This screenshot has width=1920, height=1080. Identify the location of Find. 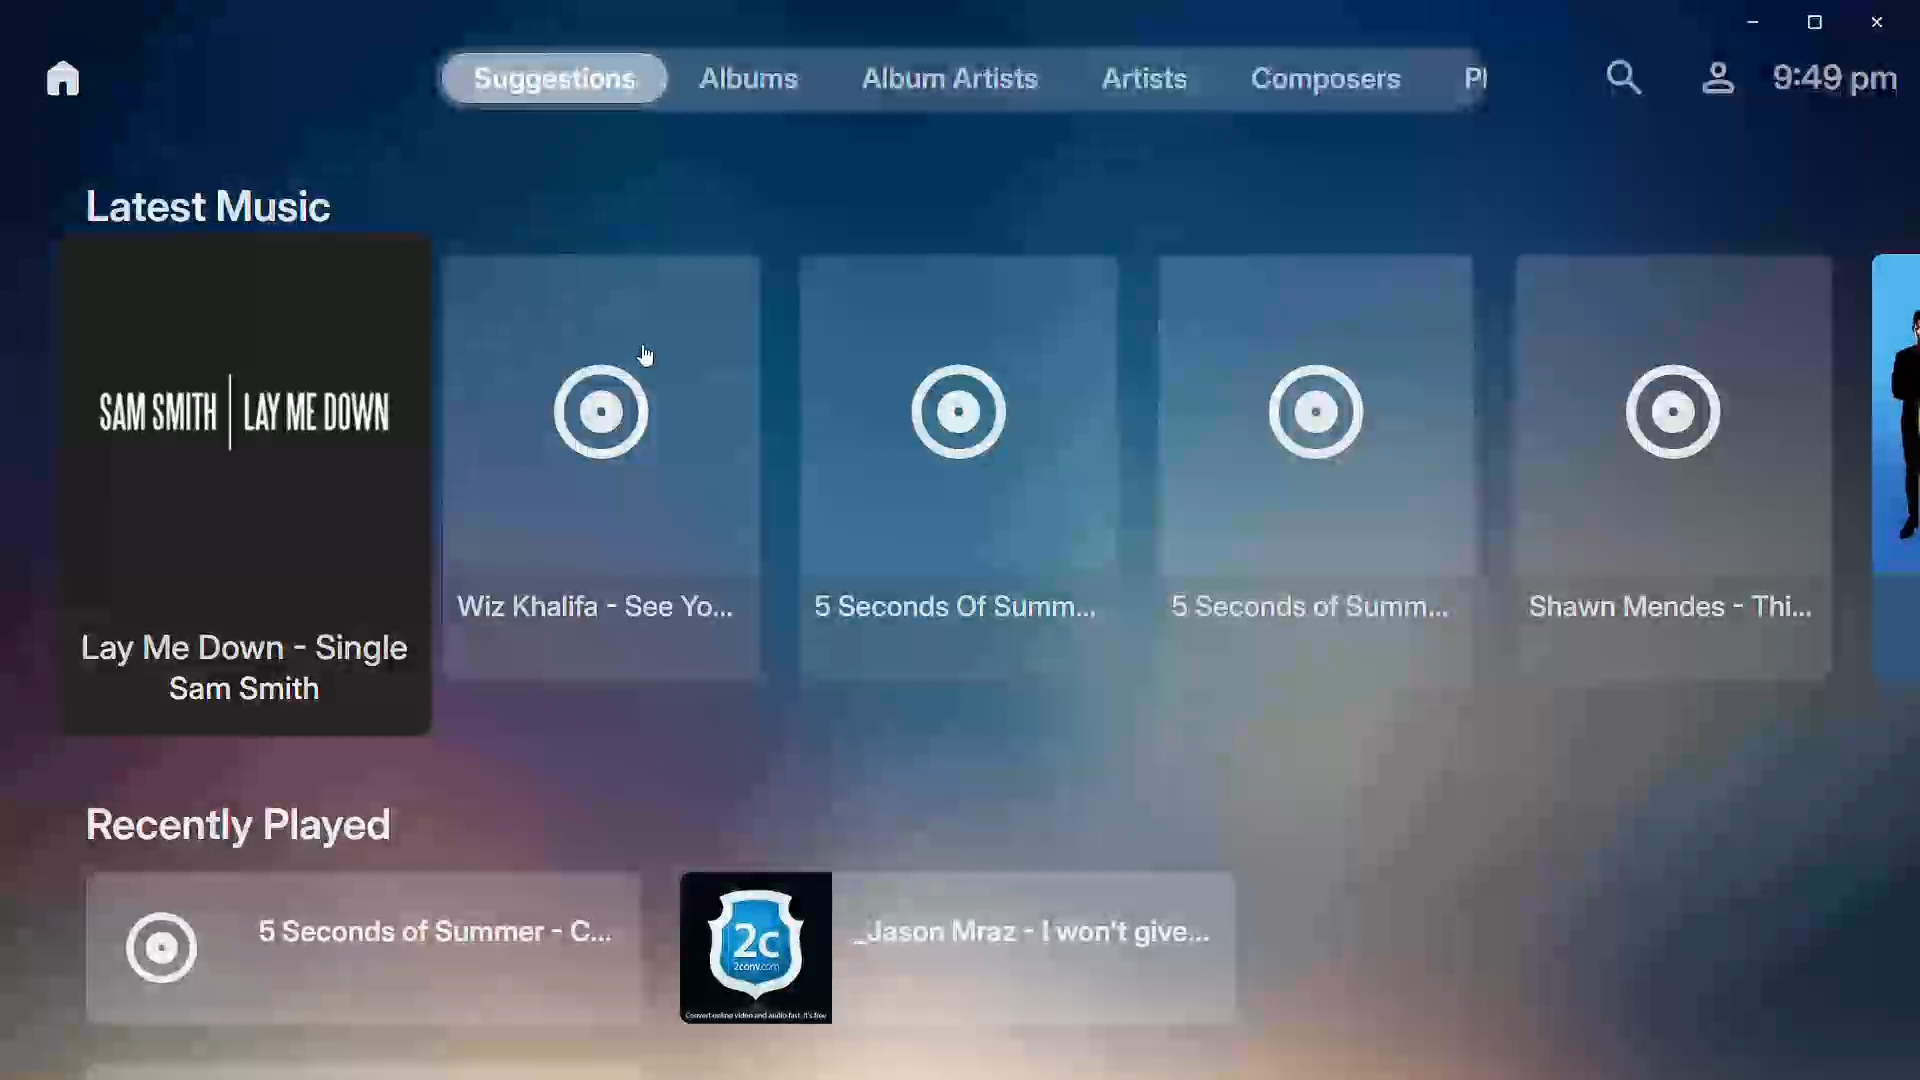
(1611, 74).